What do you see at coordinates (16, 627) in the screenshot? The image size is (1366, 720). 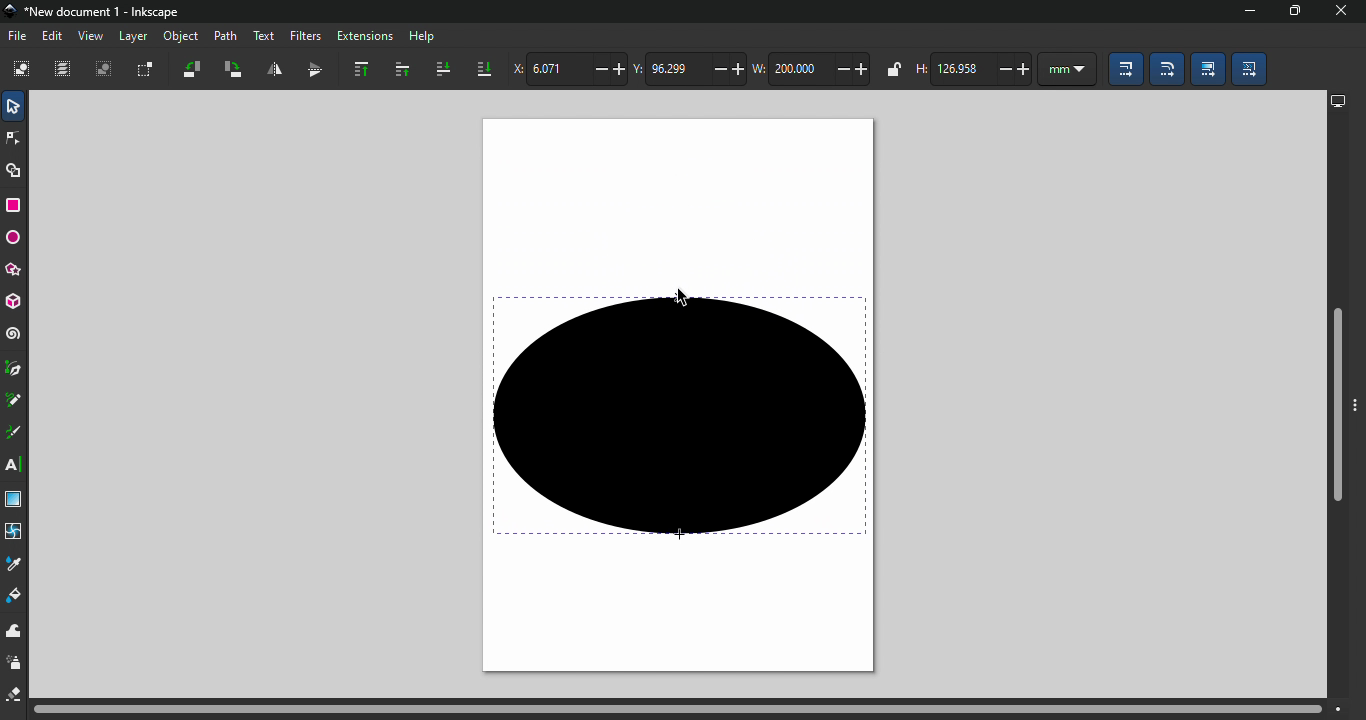 I see `tweak tool` at bounding box center [16, 627].